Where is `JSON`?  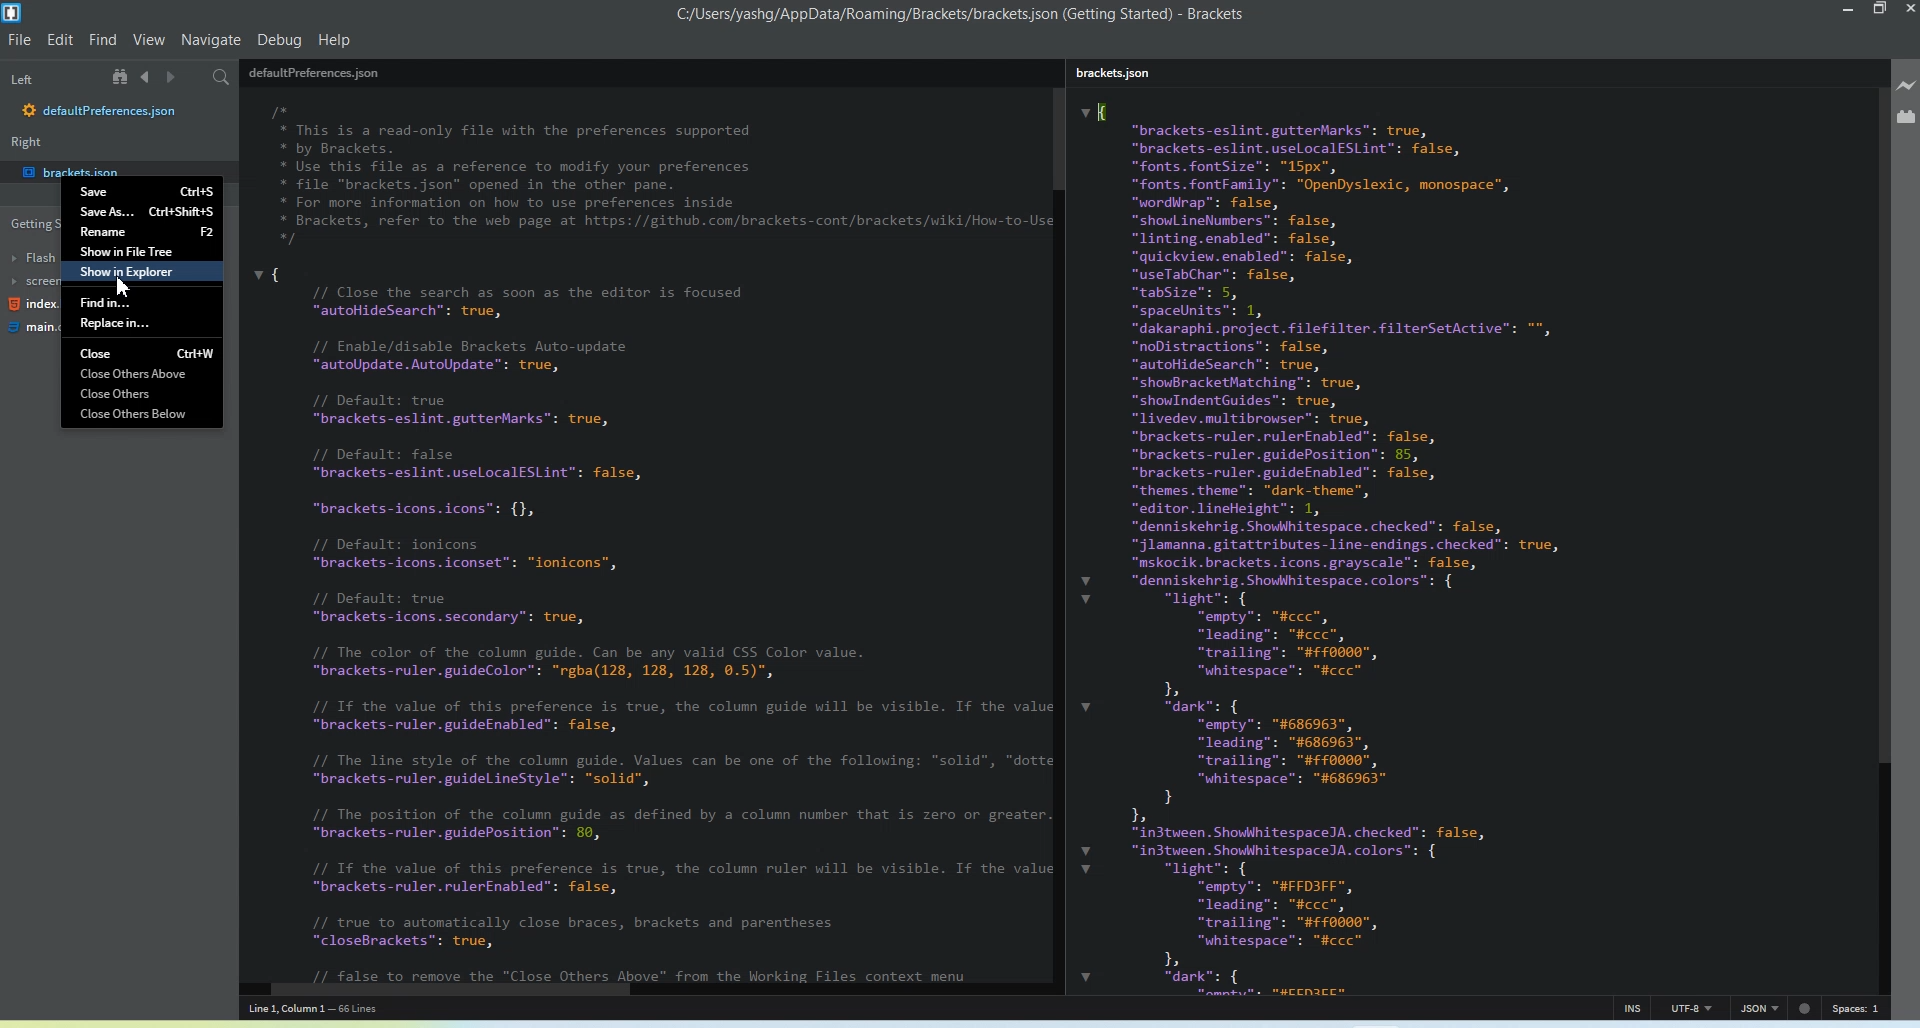 JSON is located at coordinates (1759, 1007).